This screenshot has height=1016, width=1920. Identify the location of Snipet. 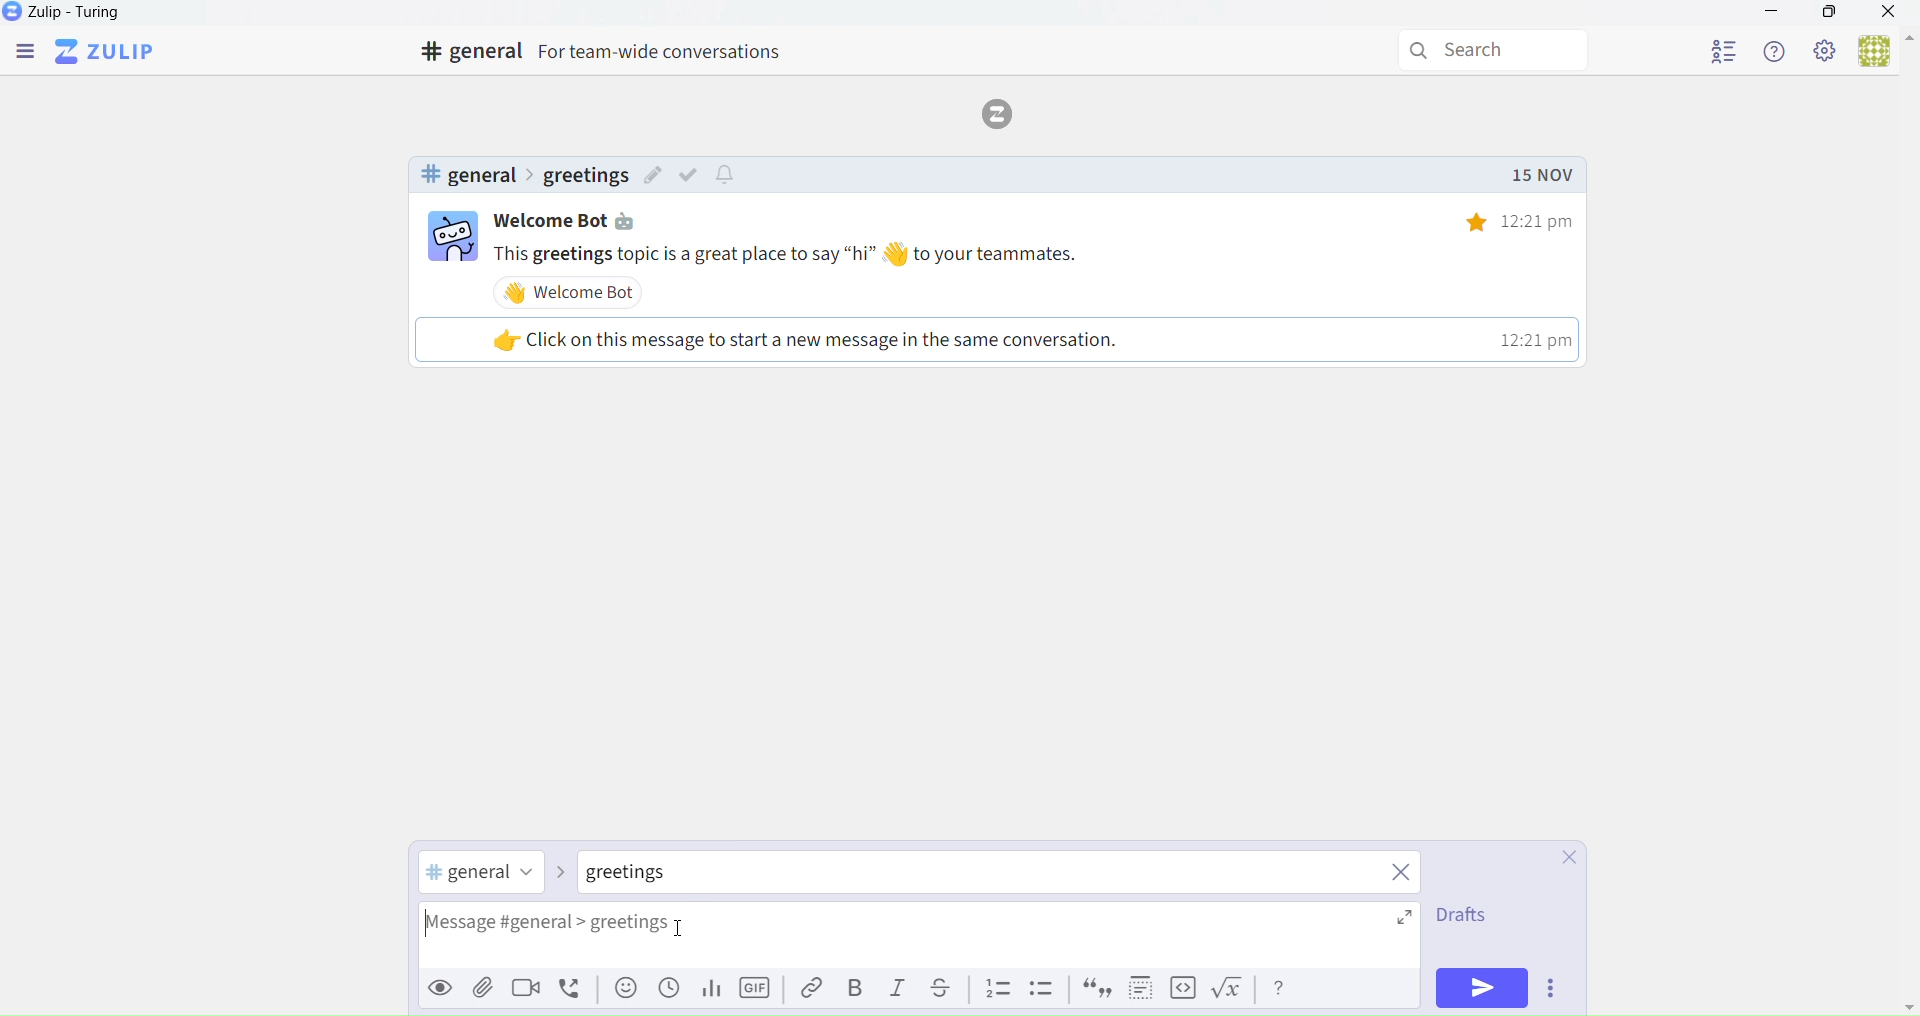
(1044, 992).